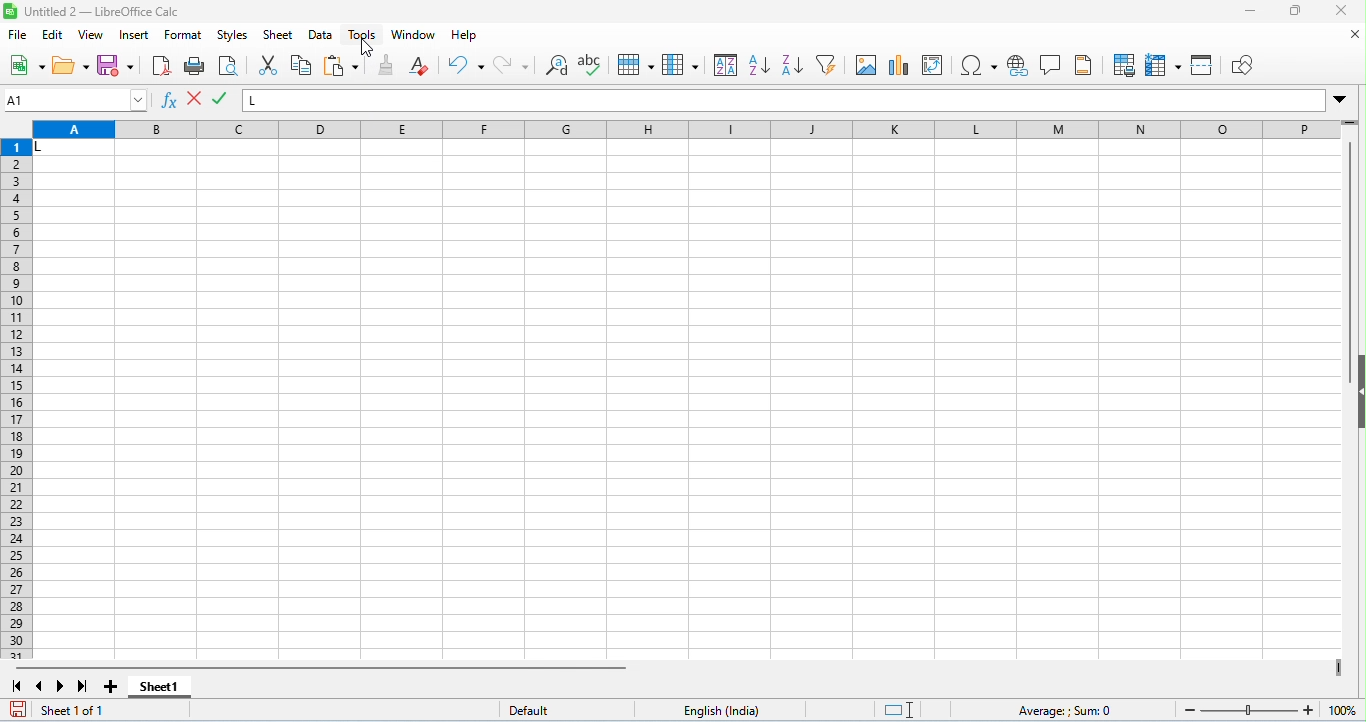  What do you see at coordinates (1357, 392) in the screenshot?
I see `hide` at bounding box center [1357, 392].